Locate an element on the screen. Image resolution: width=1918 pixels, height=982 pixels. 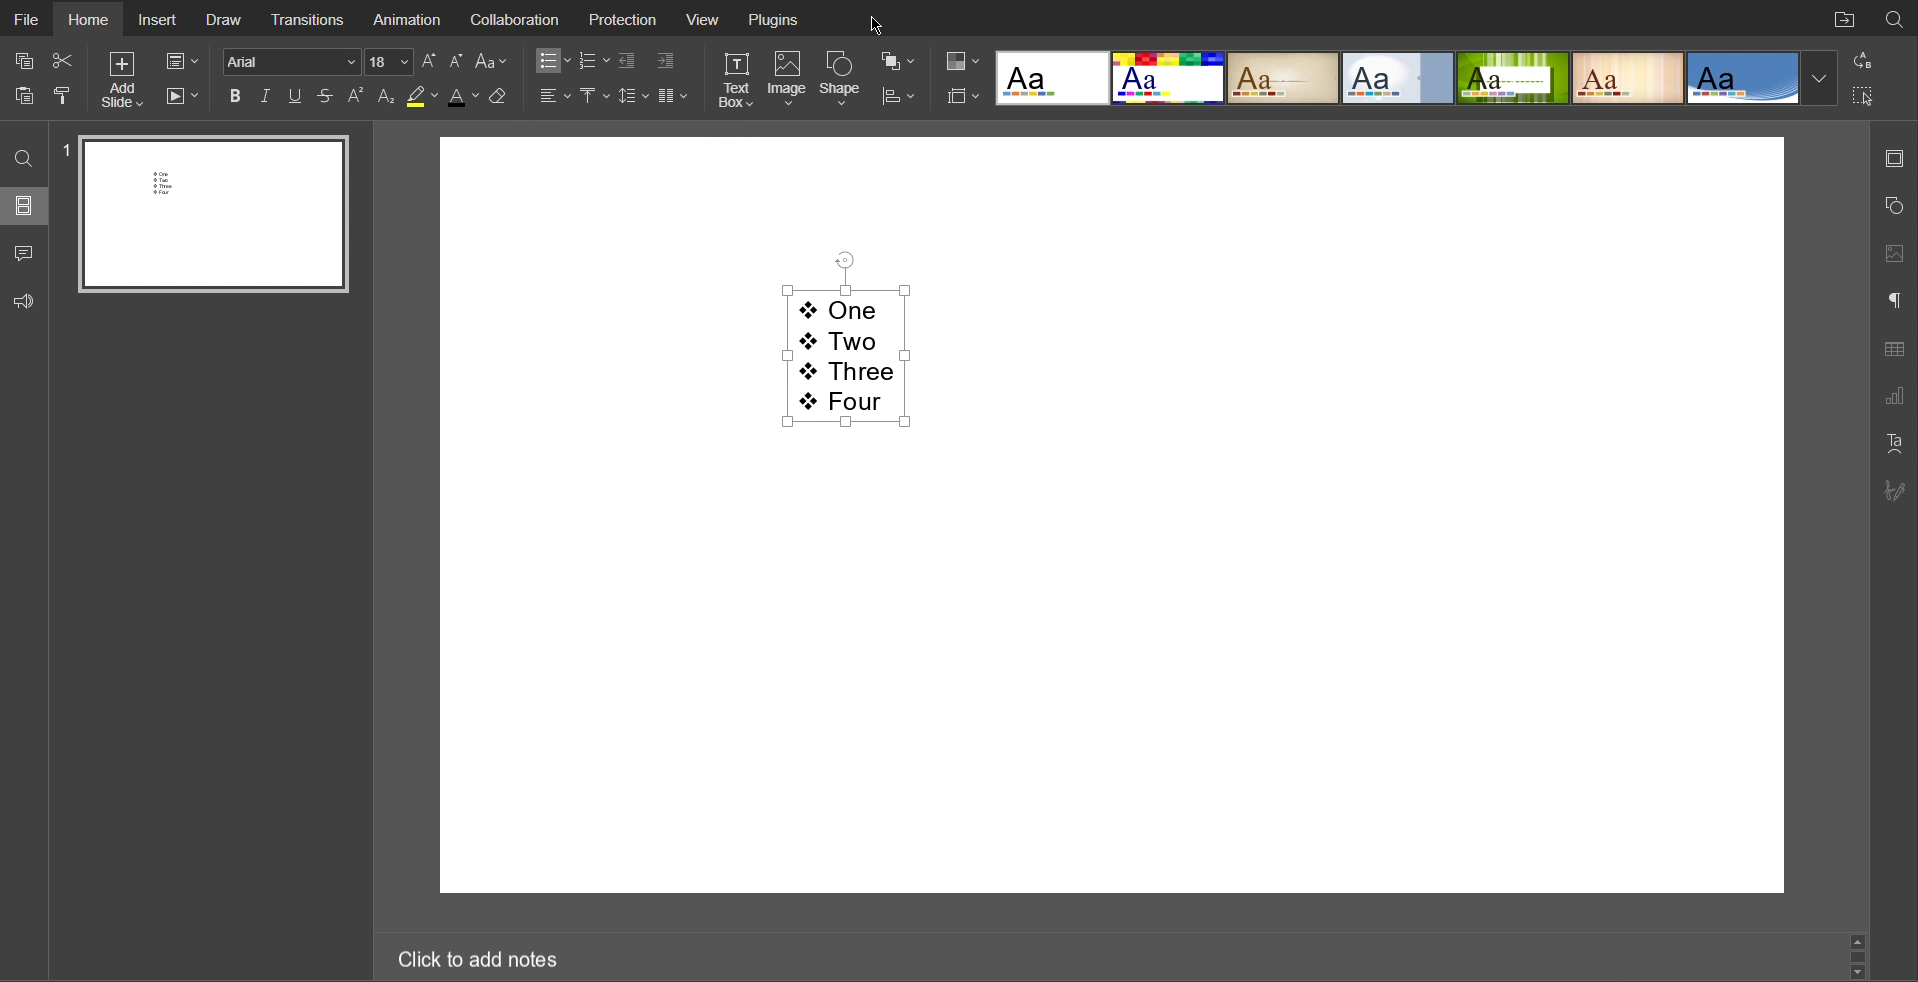
Alignment is located at coordinates (554, 96).